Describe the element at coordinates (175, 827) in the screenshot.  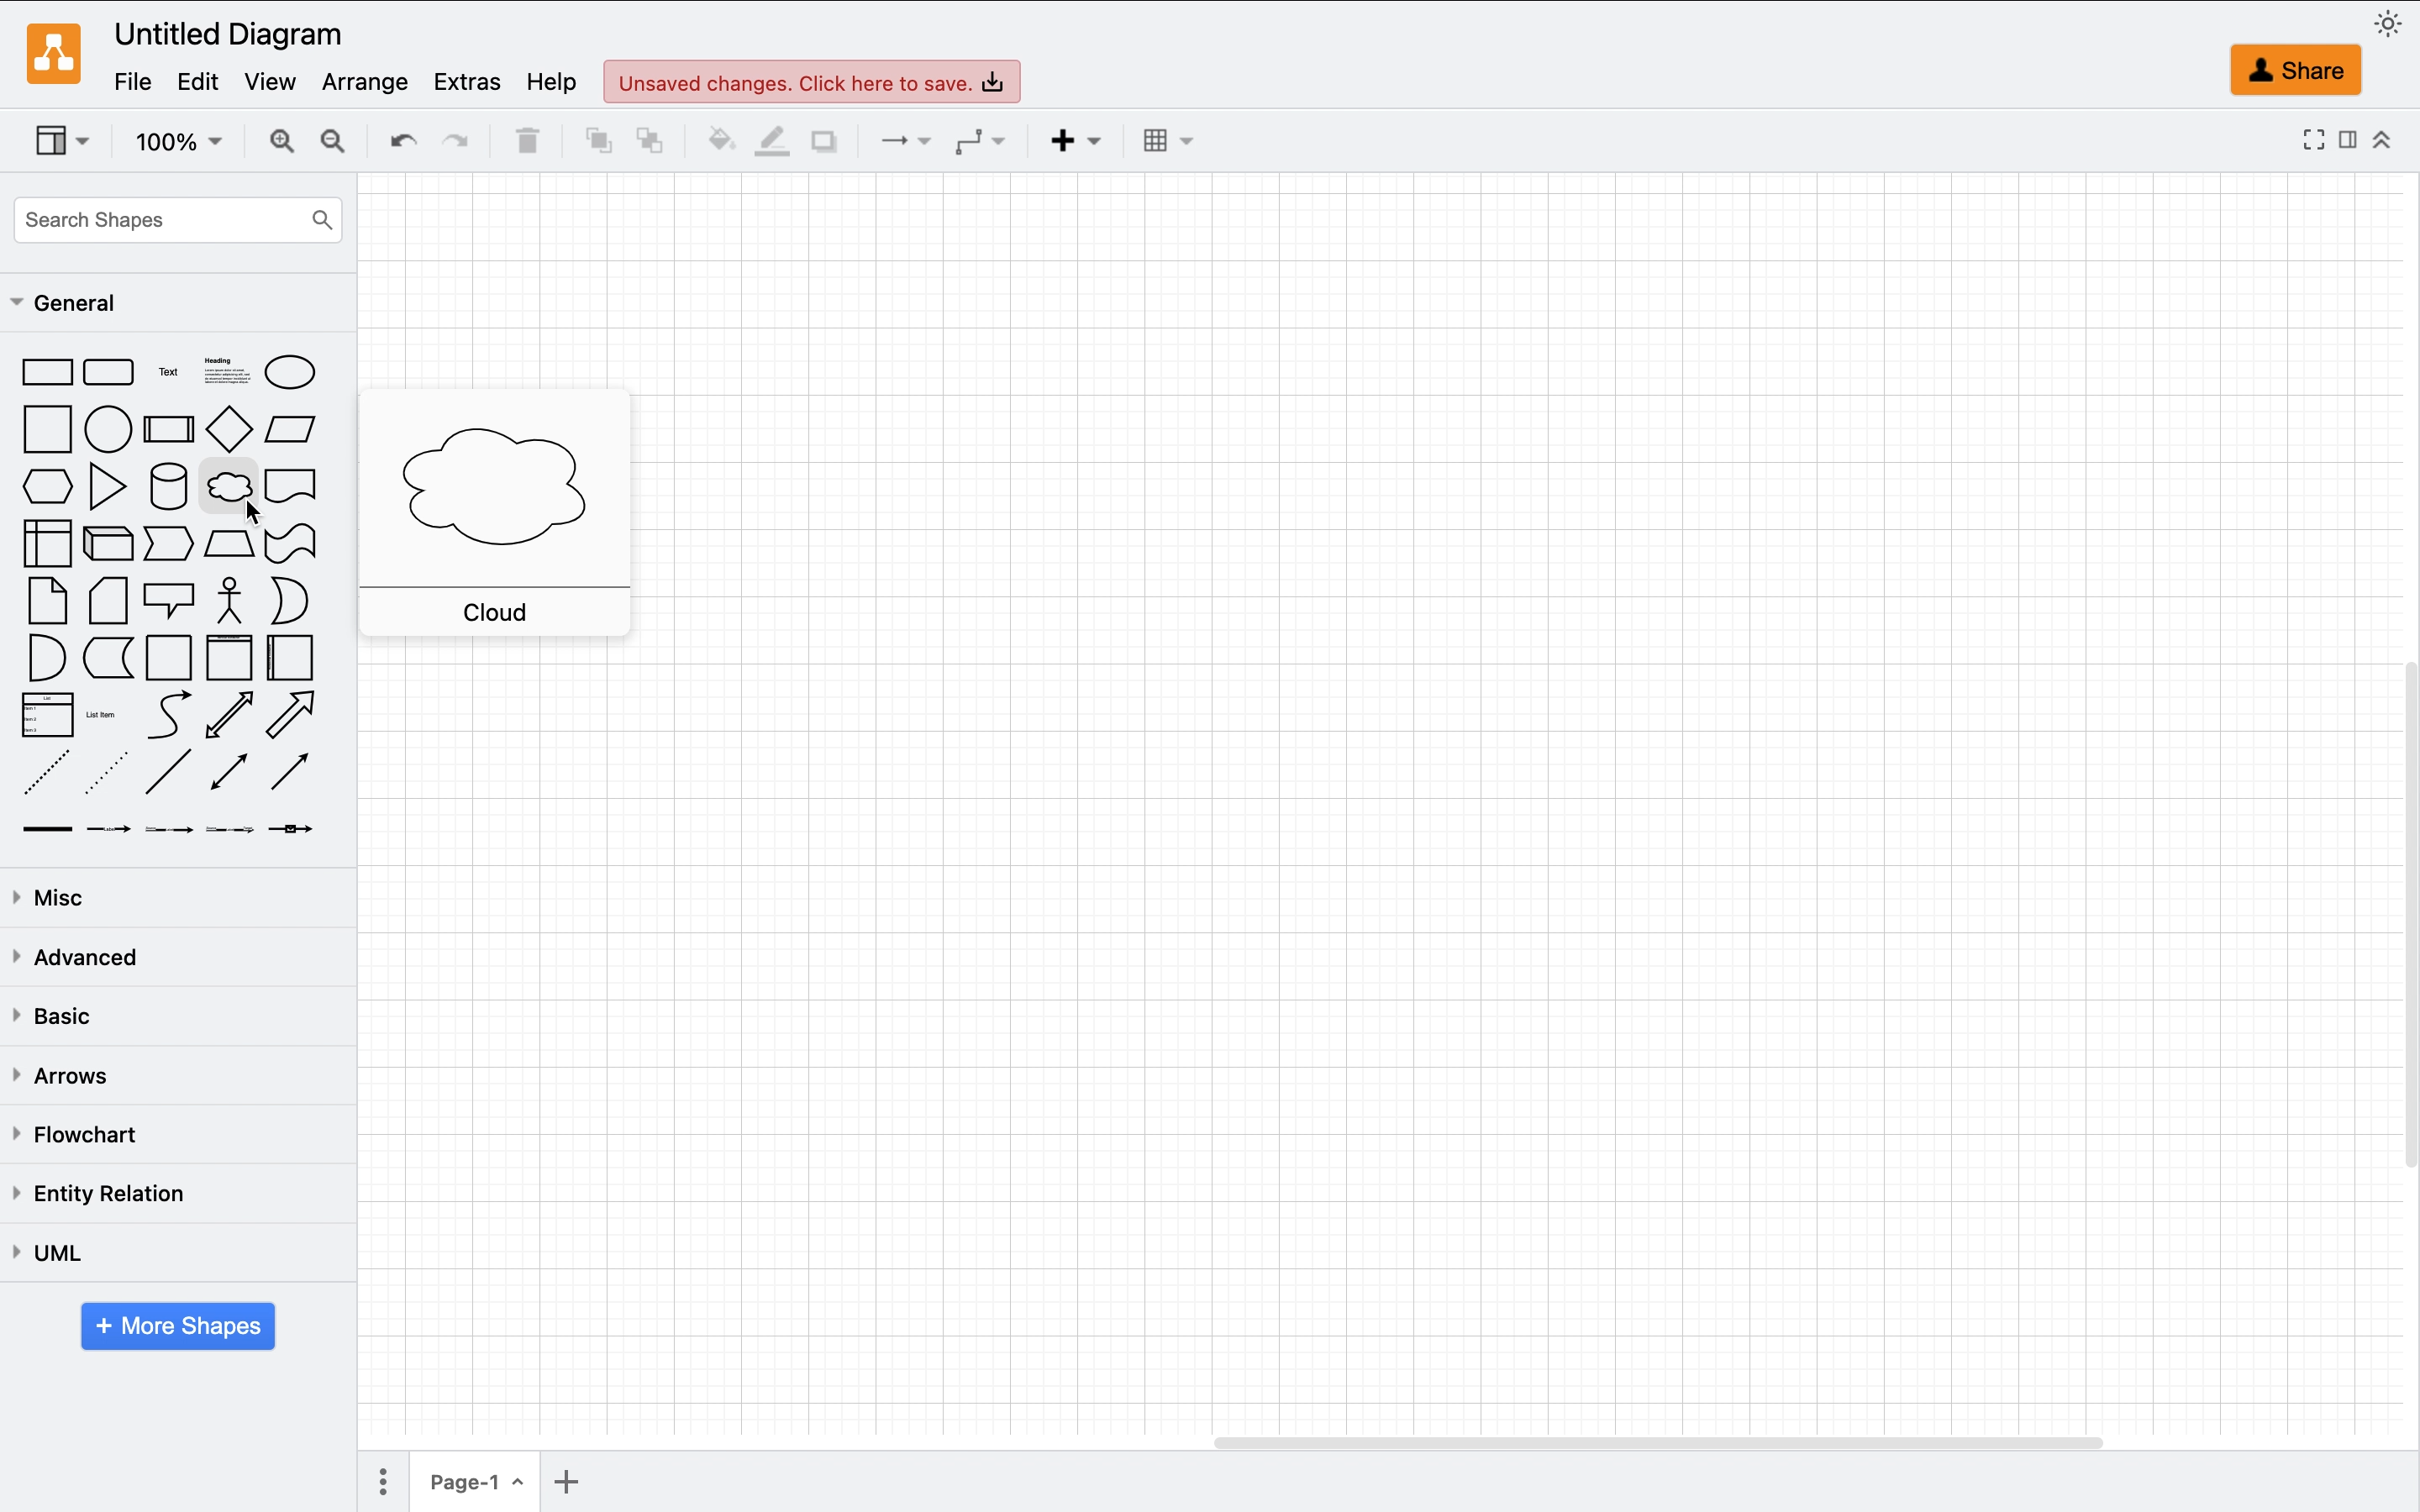
I see `connector with two labels` at that location.